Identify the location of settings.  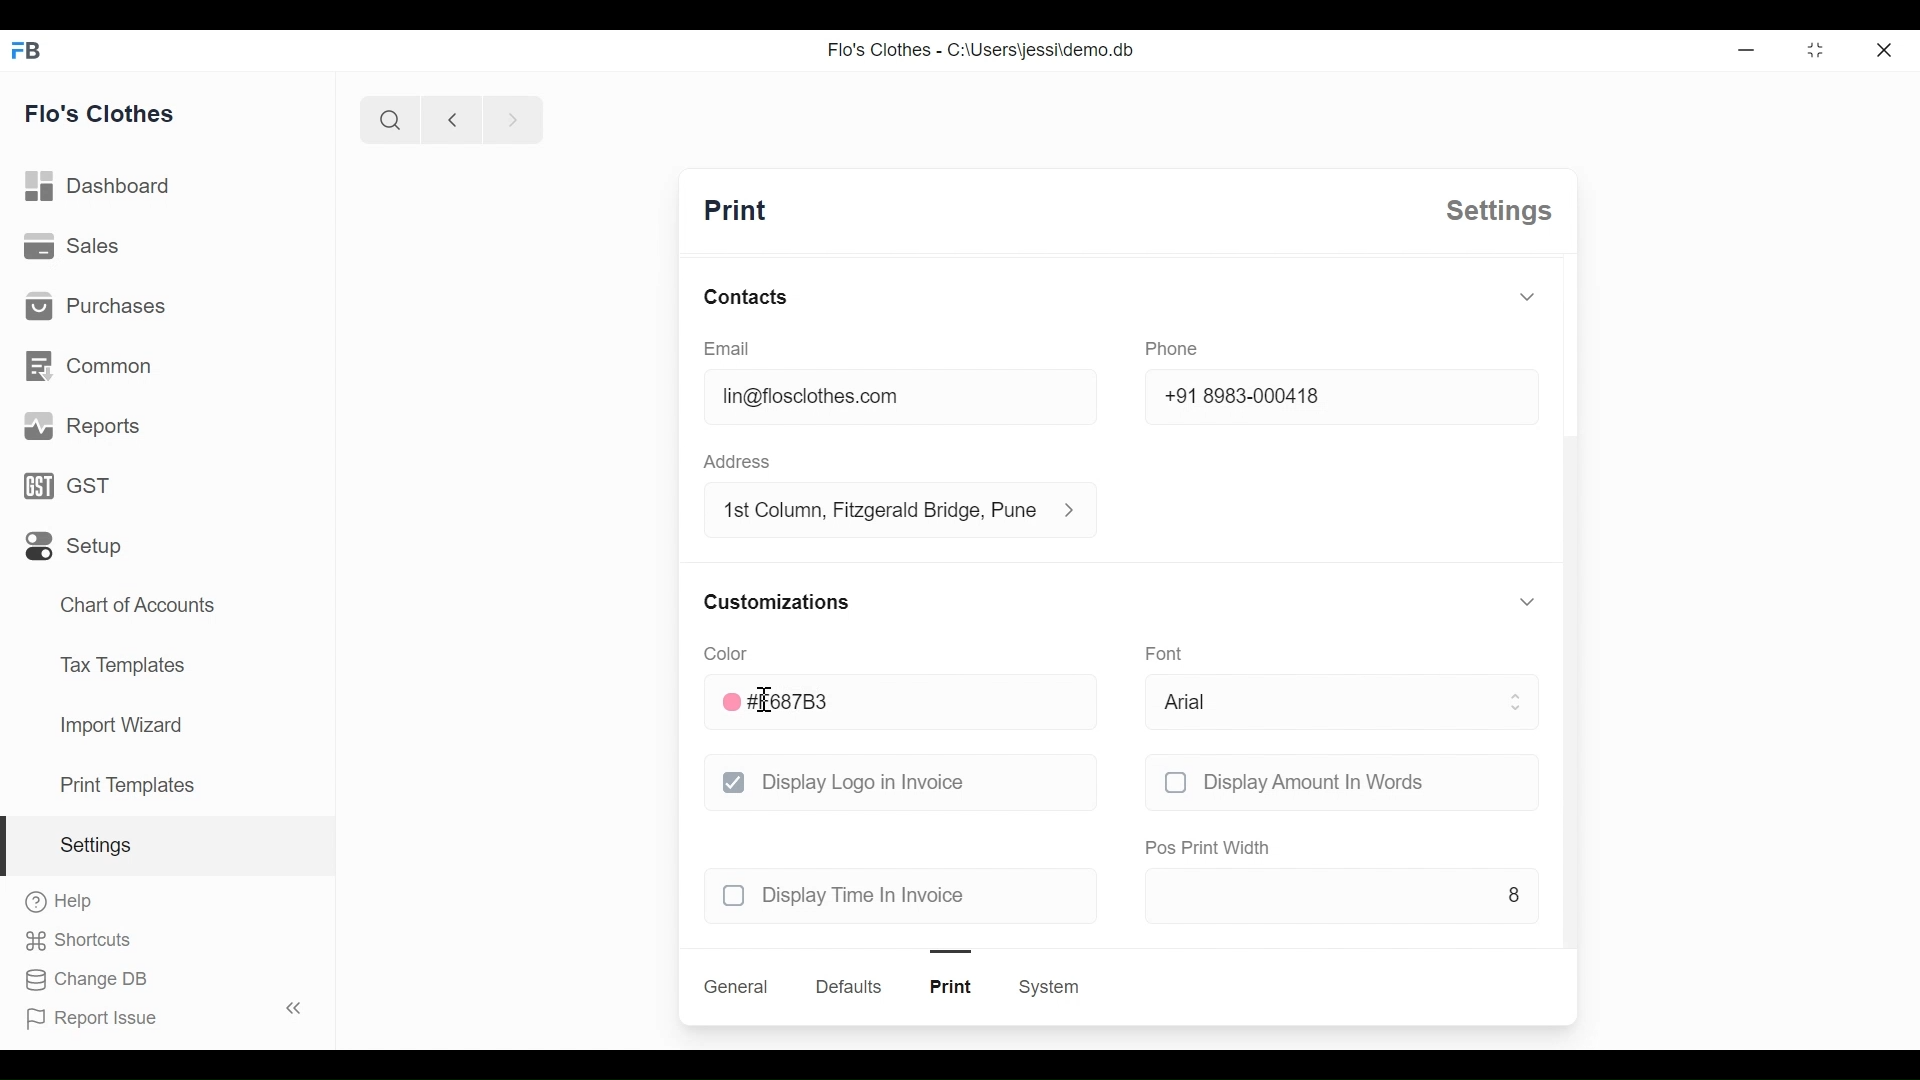
(94, 845).